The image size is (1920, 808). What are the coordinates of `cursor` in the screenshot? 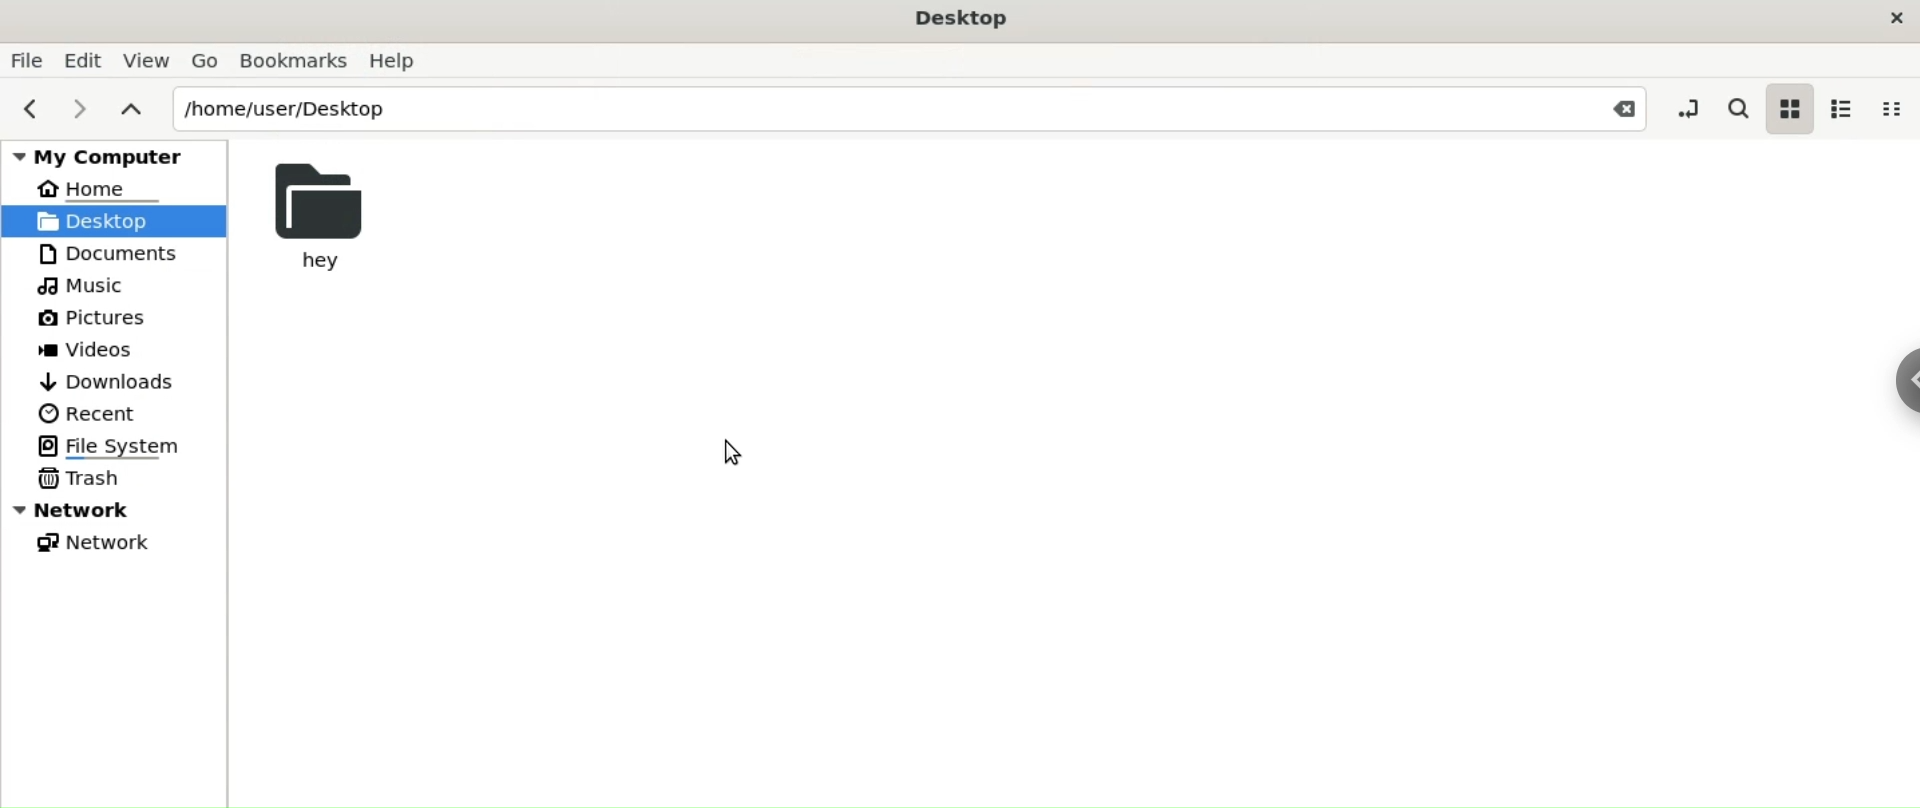 It's located at (728, 454).